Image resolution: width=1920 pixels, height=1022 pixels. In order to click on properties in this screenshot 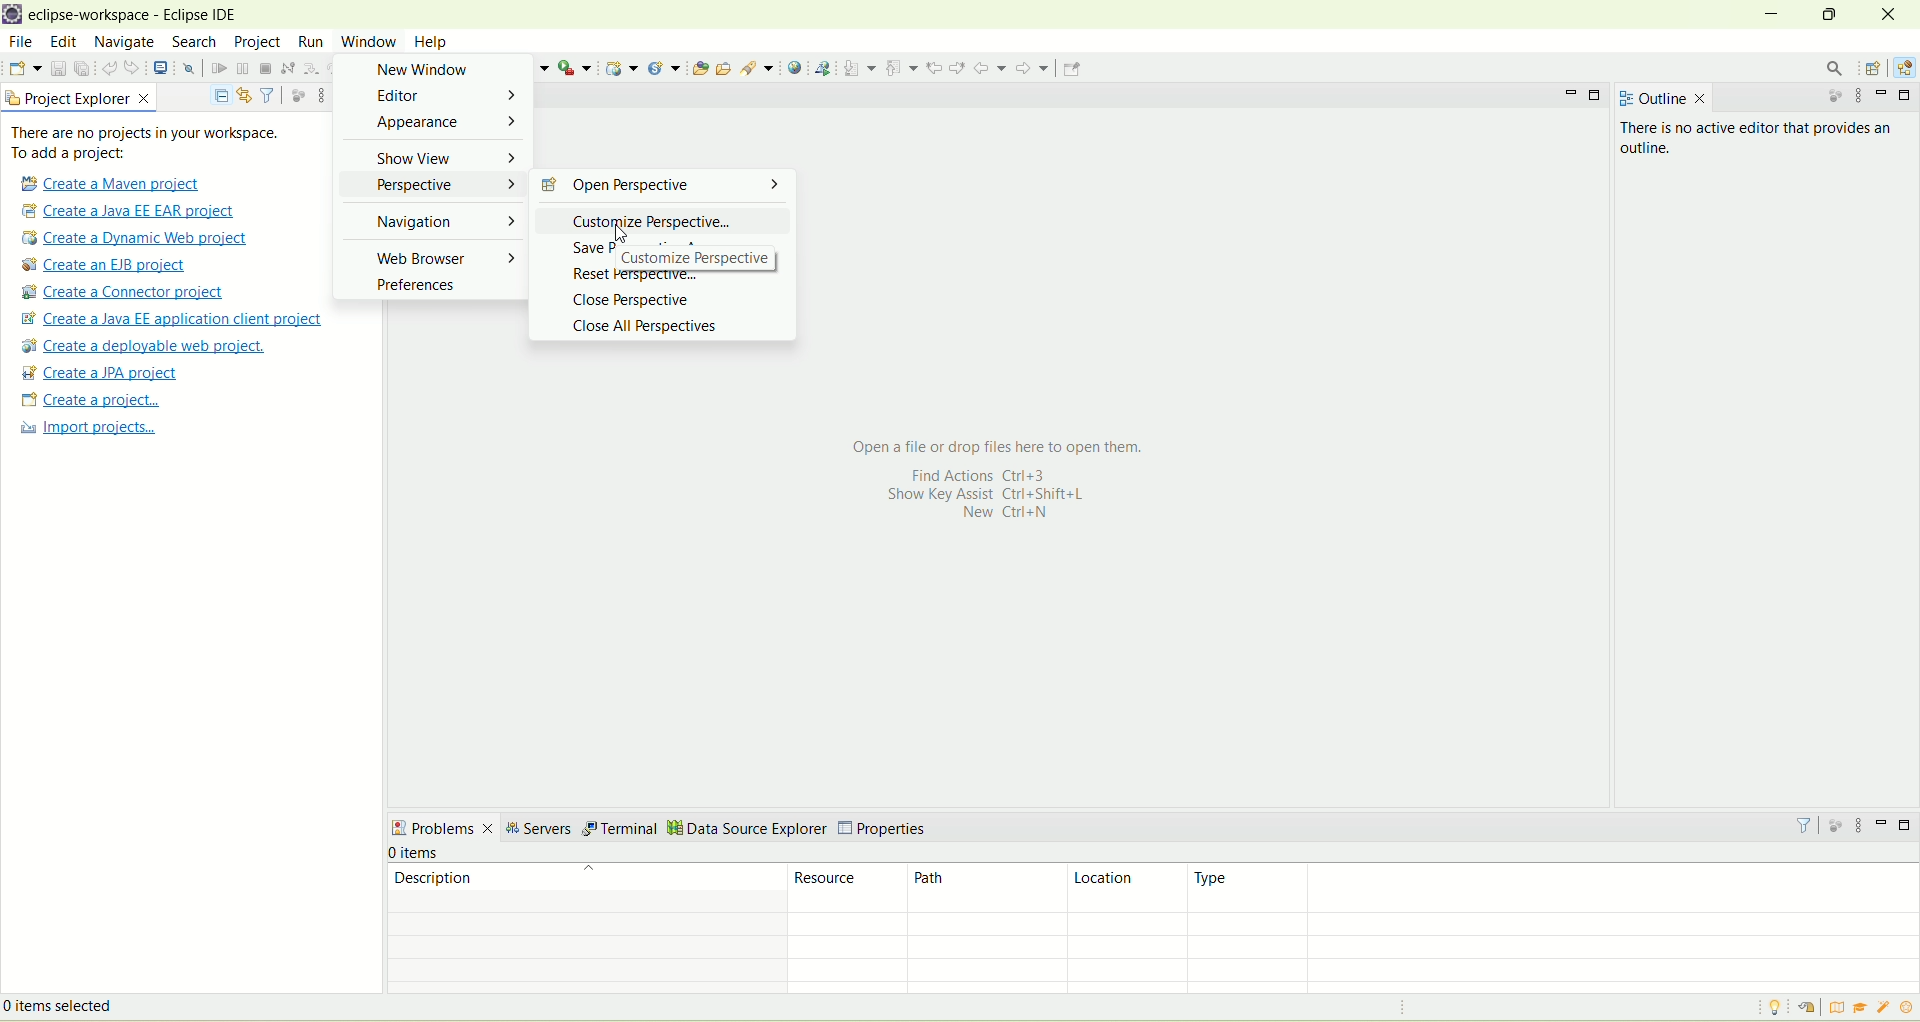, I will do `click(887, 824)`.